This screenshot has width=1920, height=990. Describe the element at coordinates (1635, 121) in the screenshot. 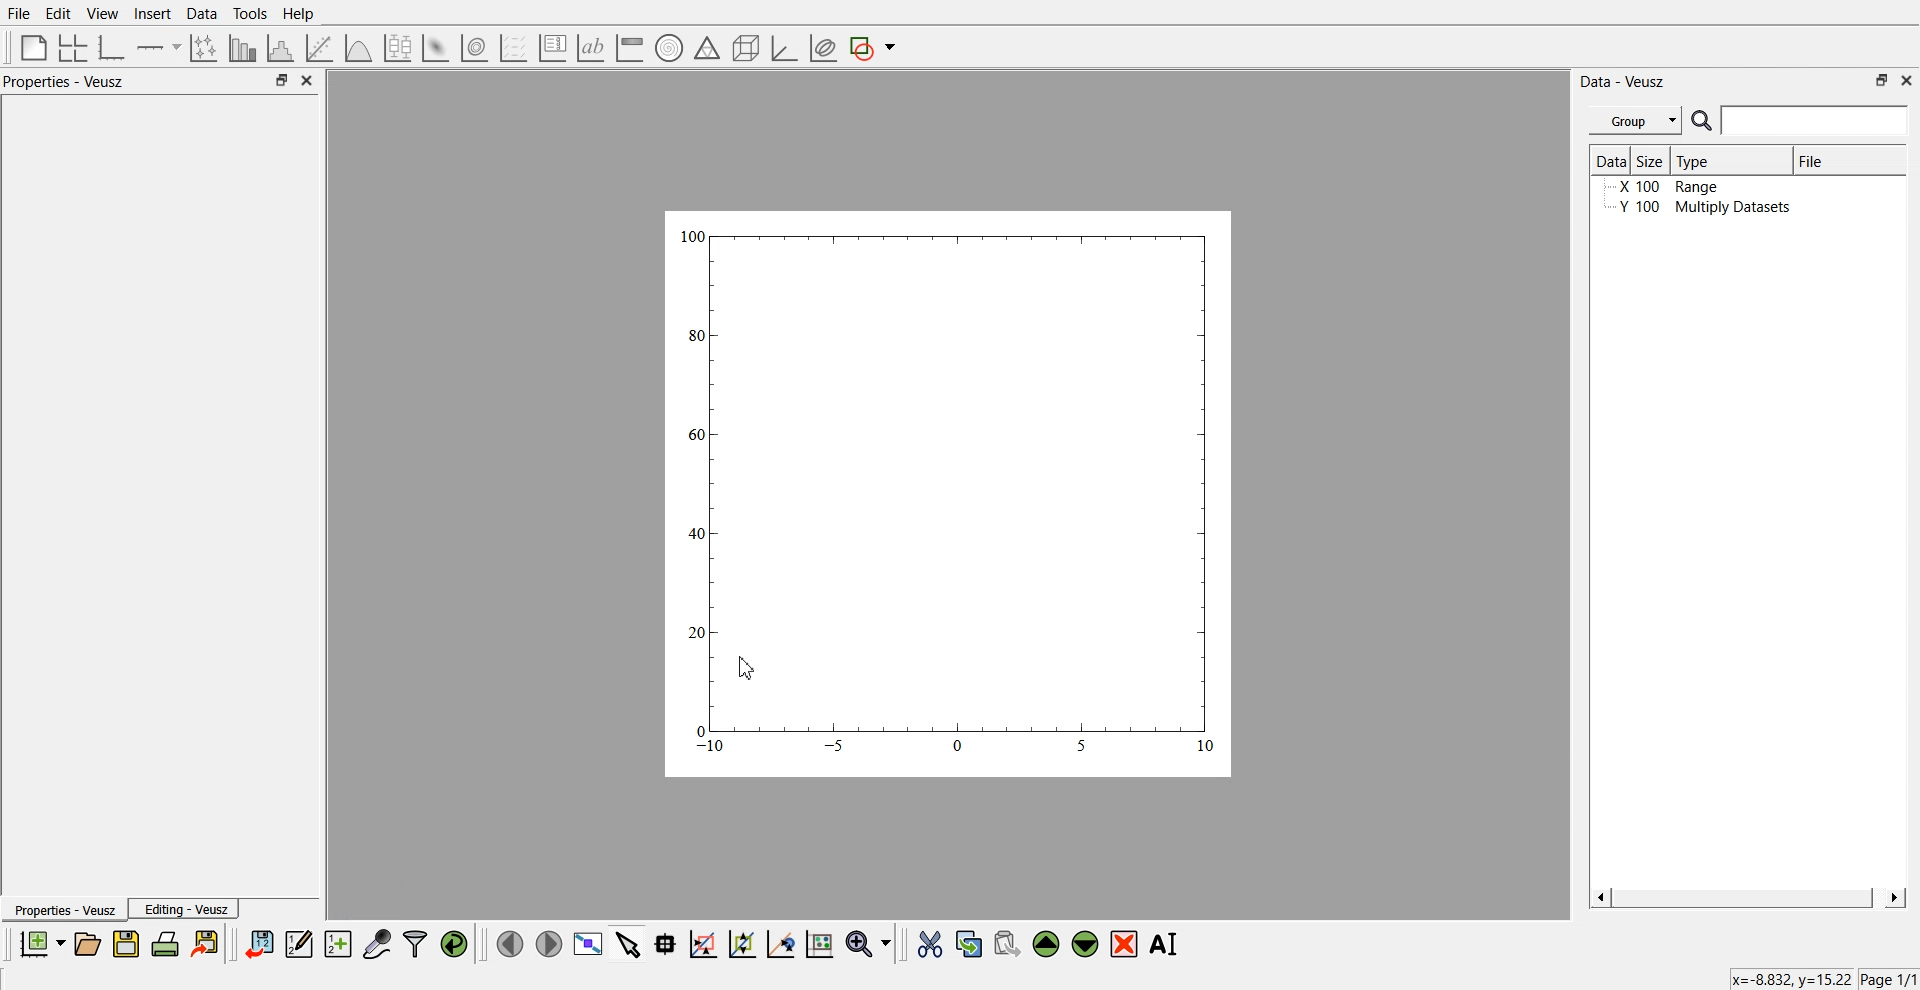

I see `` at that location.